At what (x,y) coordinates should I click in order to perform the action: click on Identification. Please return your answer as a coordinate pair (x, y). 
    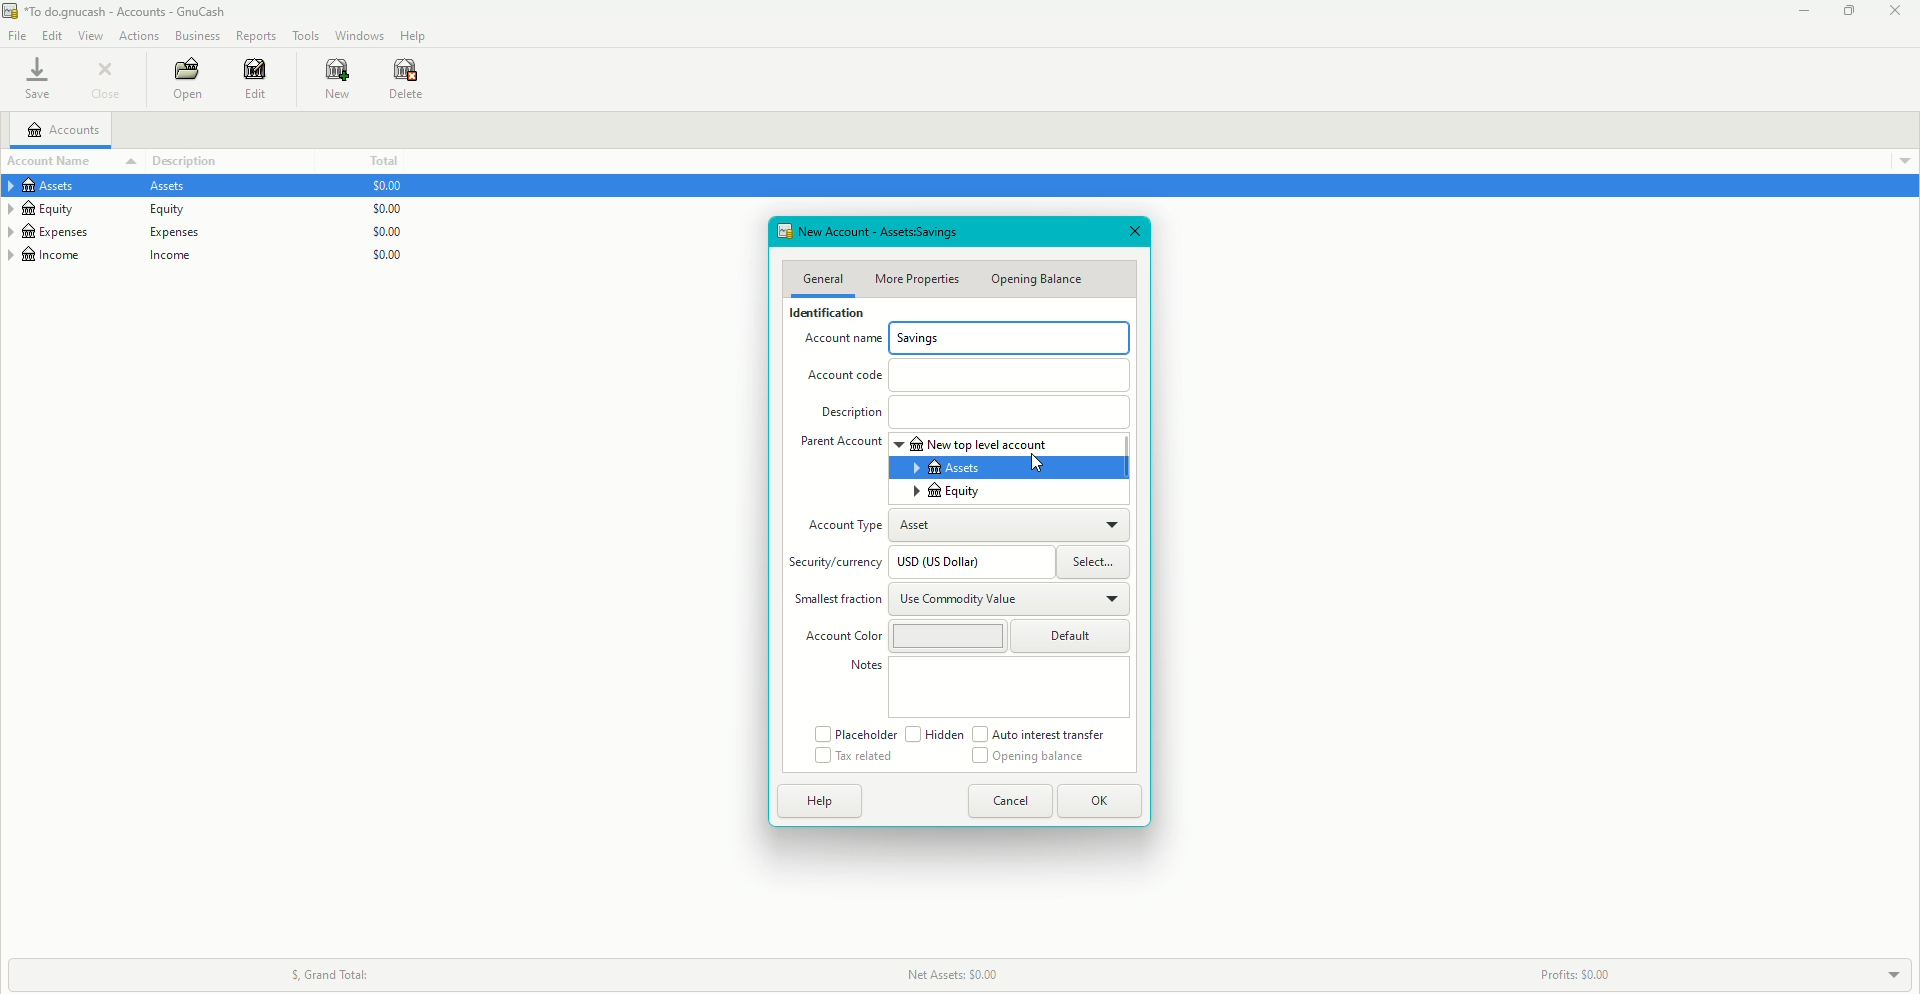
    Looking at the image, I should click on (822, 316).